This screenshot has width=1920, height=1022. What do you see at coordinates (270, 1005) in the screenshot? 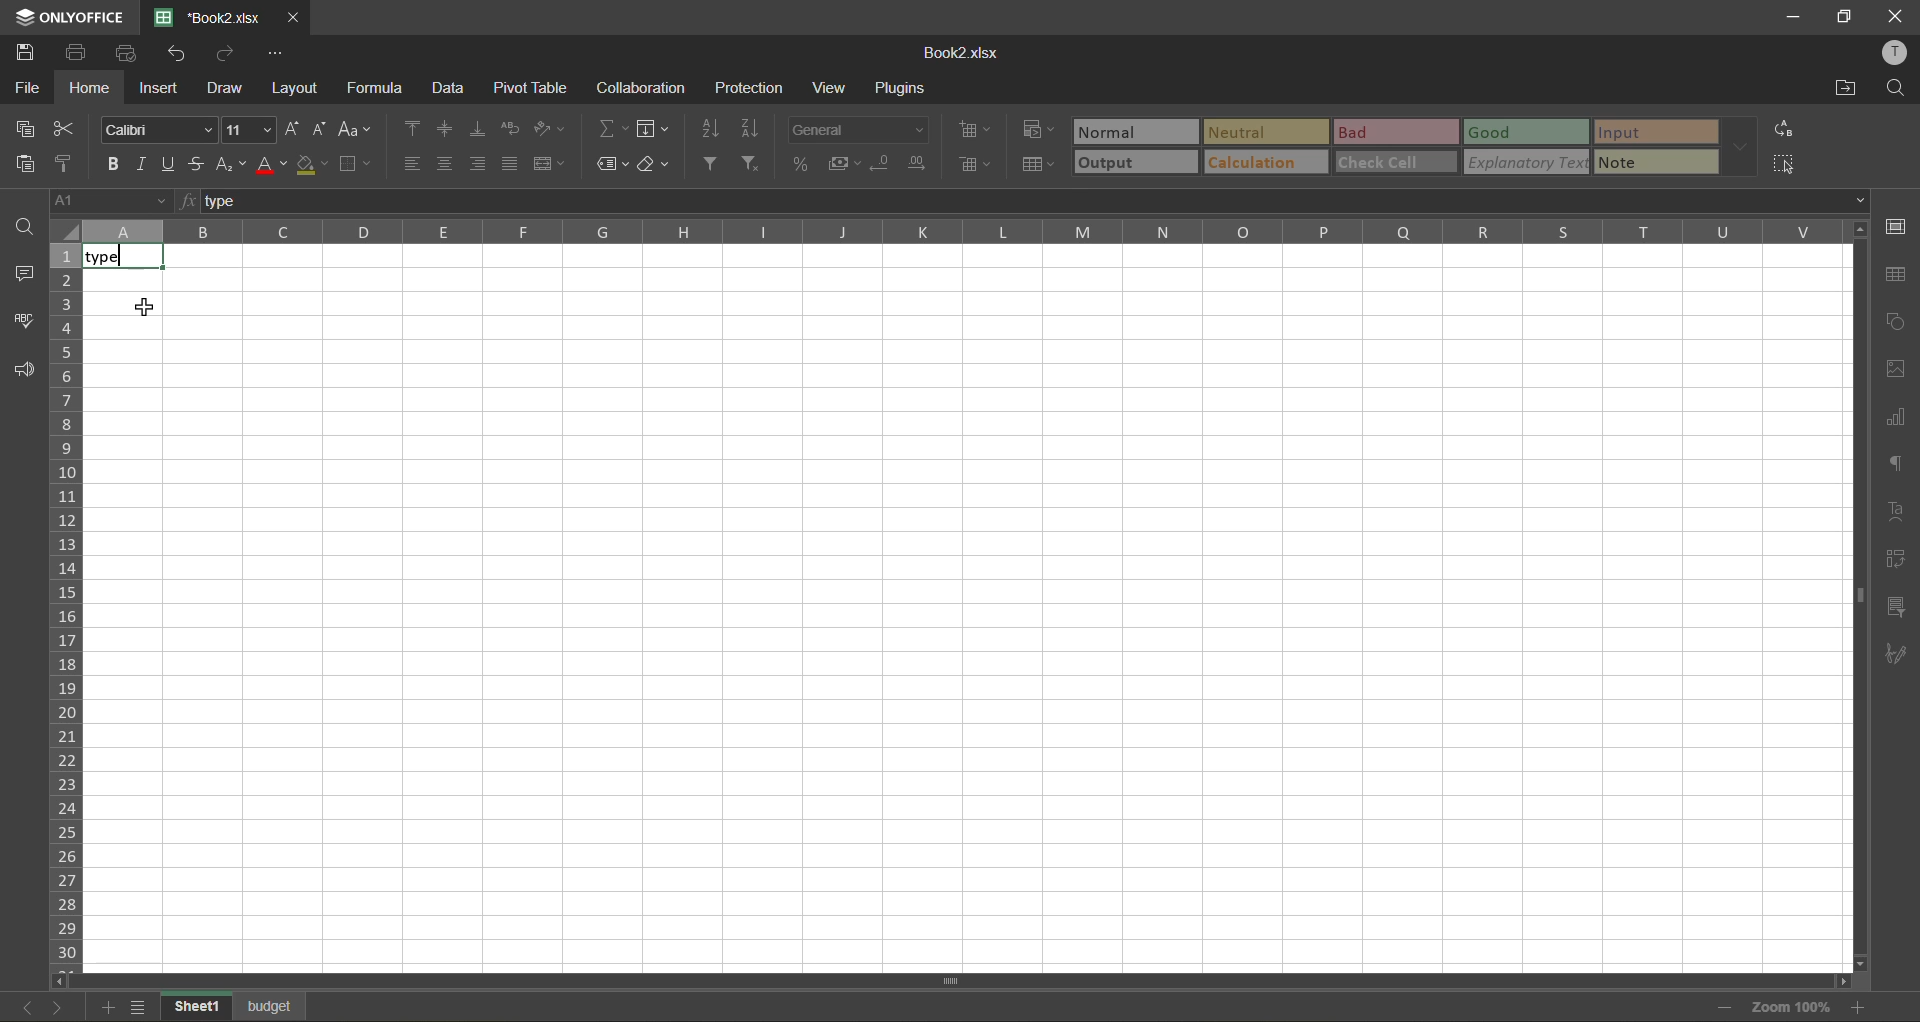
I see `sheet` at bounding box center [270, 1005].